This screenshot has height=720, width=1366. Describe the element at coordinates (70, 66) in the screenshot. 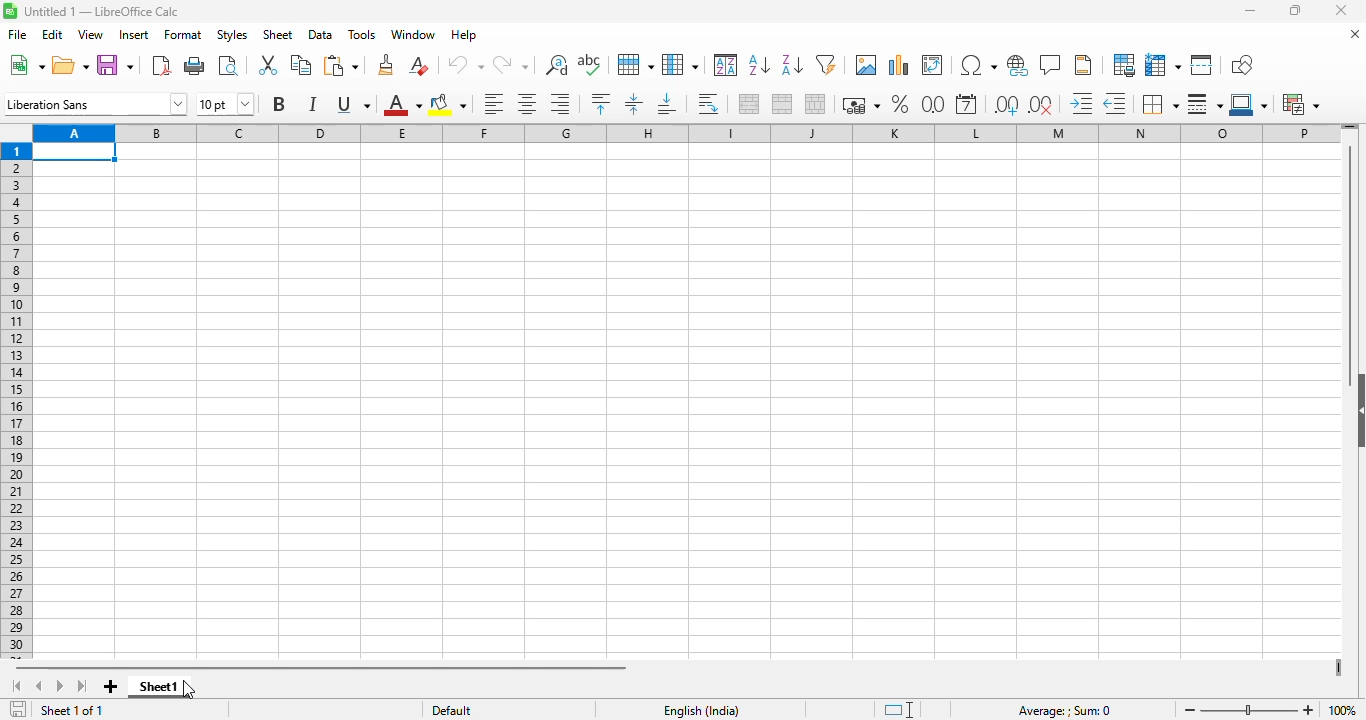

I see `open` at that location.